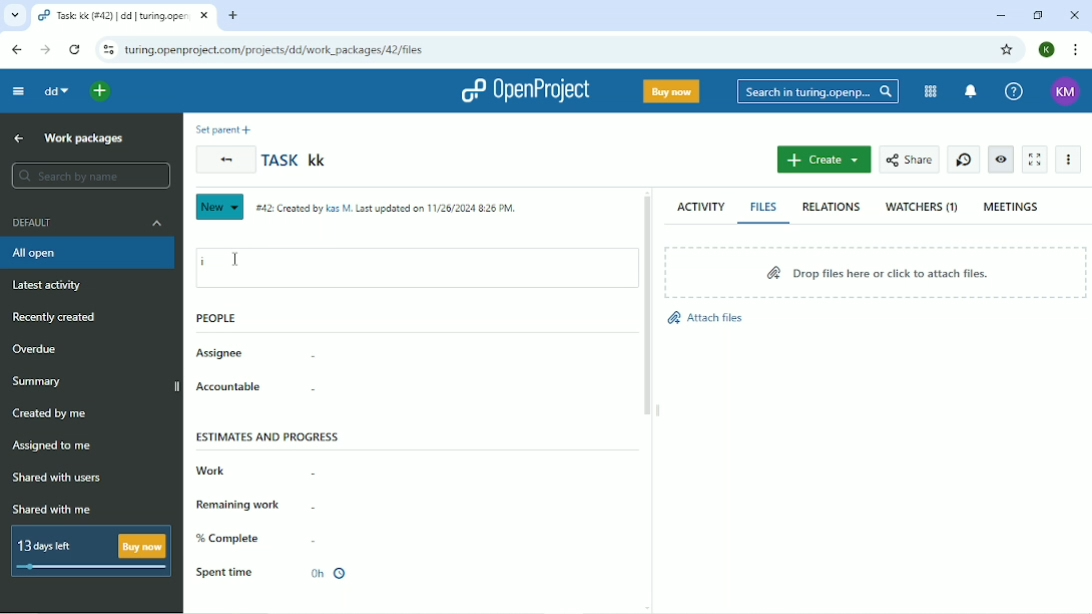 The image size is (1092, 614). What do you see at coordinates (89, 223) in the screenshot?
I see `Default` at bounding box center [89, 223].